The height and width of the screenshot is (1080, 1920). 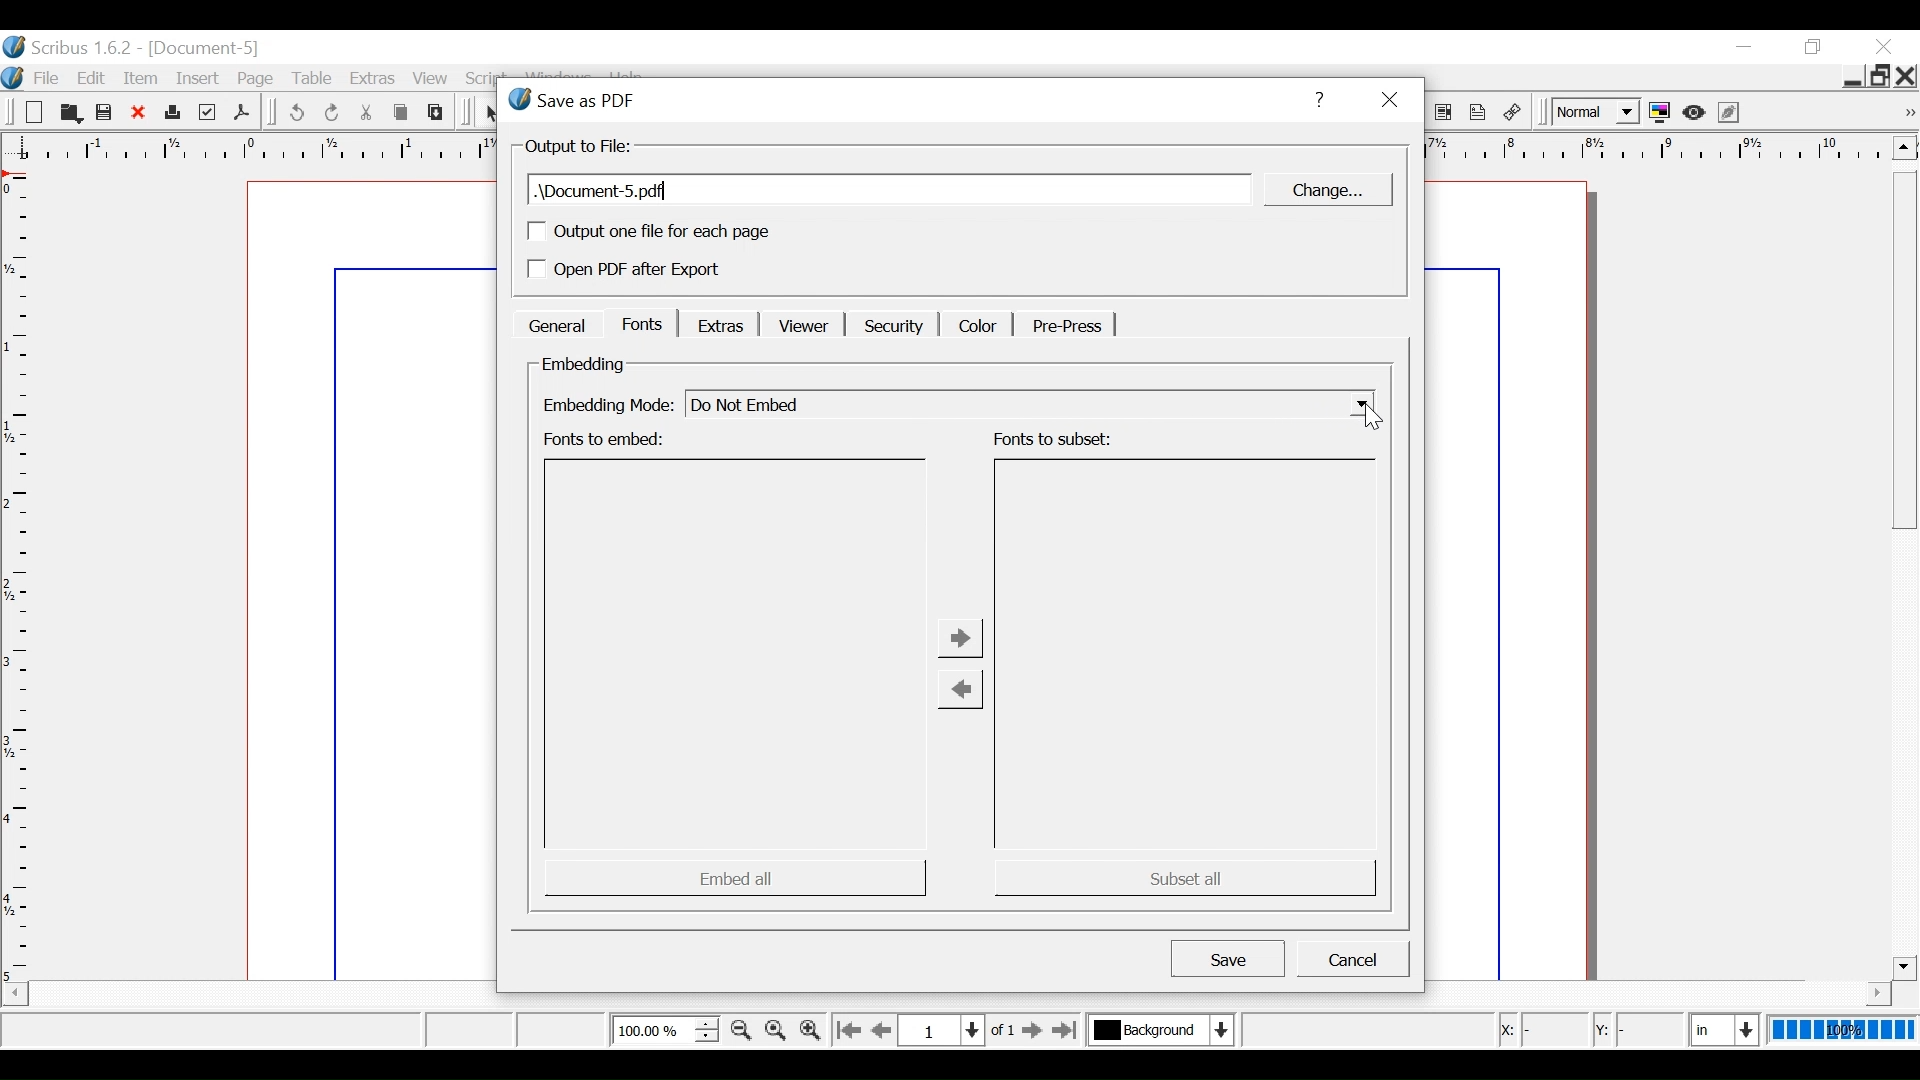 What do you see at coordinates (1526, 579) in the screenshot?
I see `Document` at bounding box center [1526, 579].